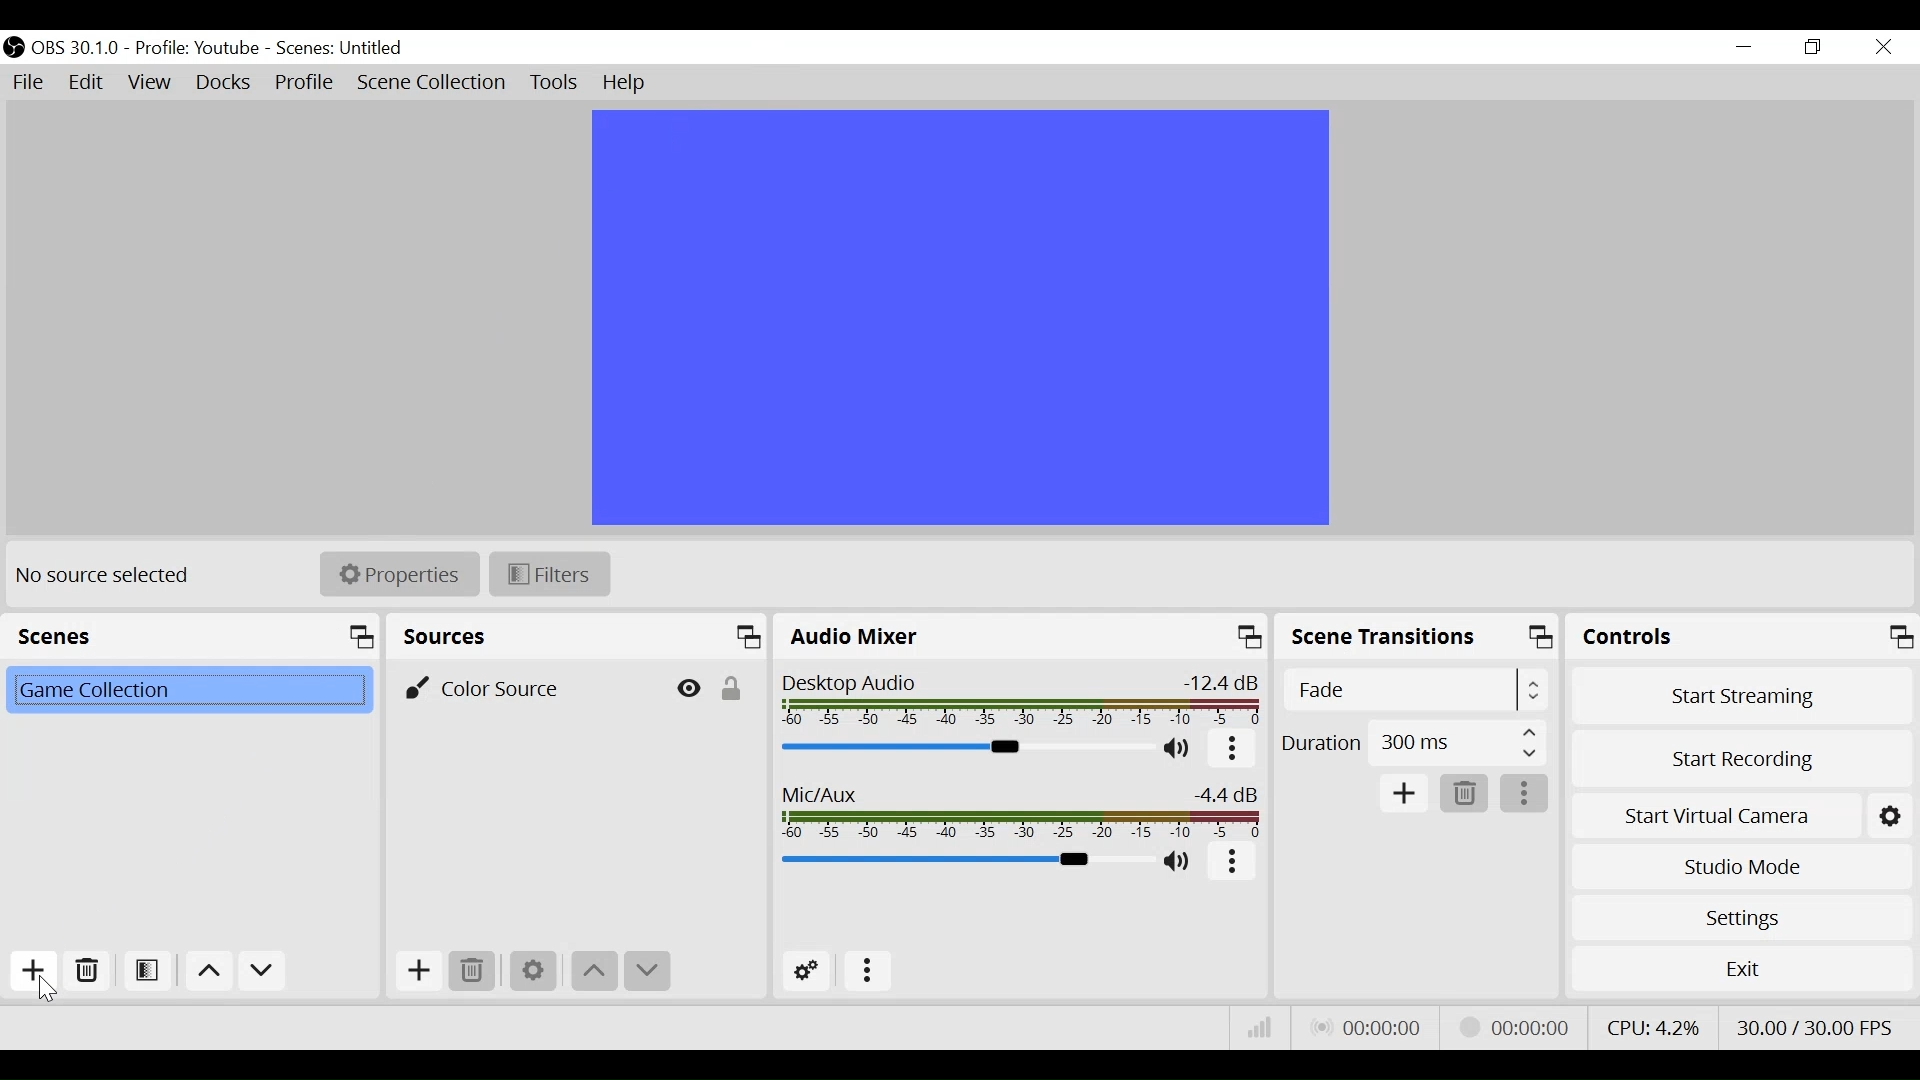 Image resolution: width=1920 pixels, height=1080 pixels. What do you see at coordinates (963, 861) in the screenshot?
I see `Mic/Aux` at bounding box center [963, 861].